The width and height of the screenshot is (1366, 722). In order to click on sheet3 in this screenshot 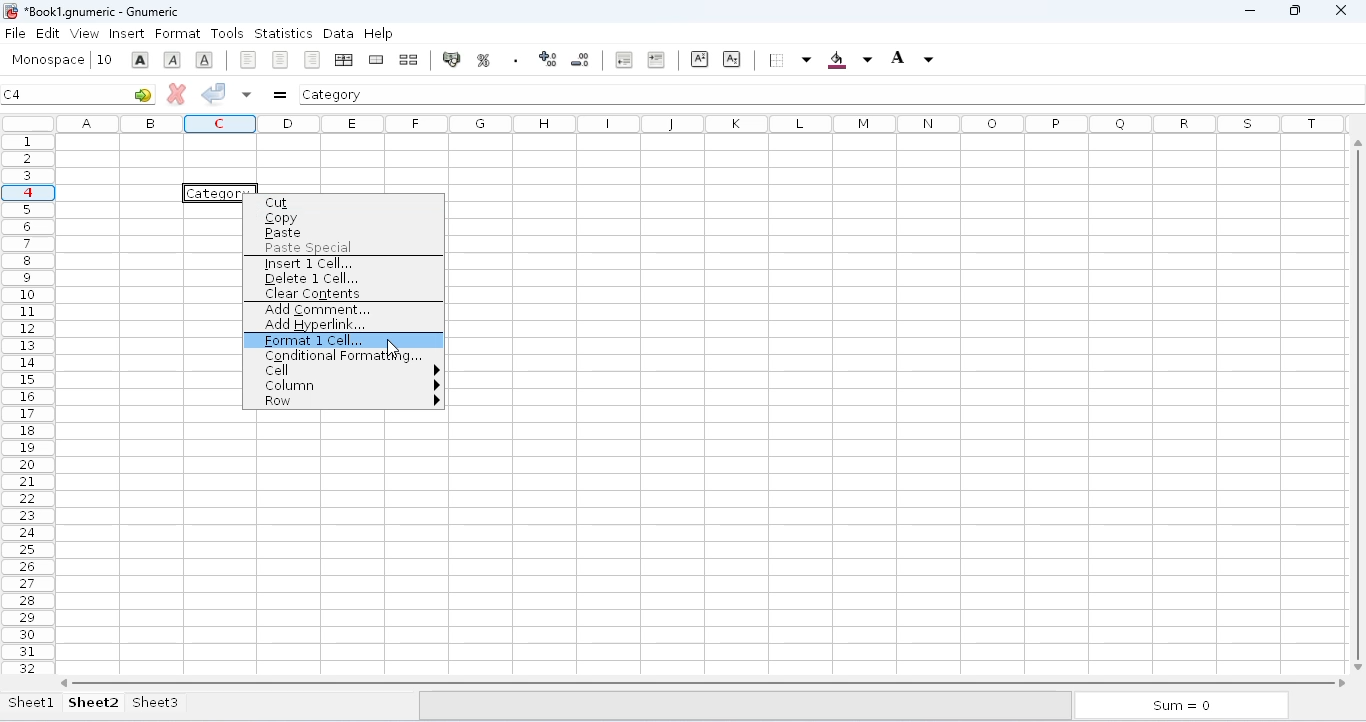, I will do `click(155, 702)`.